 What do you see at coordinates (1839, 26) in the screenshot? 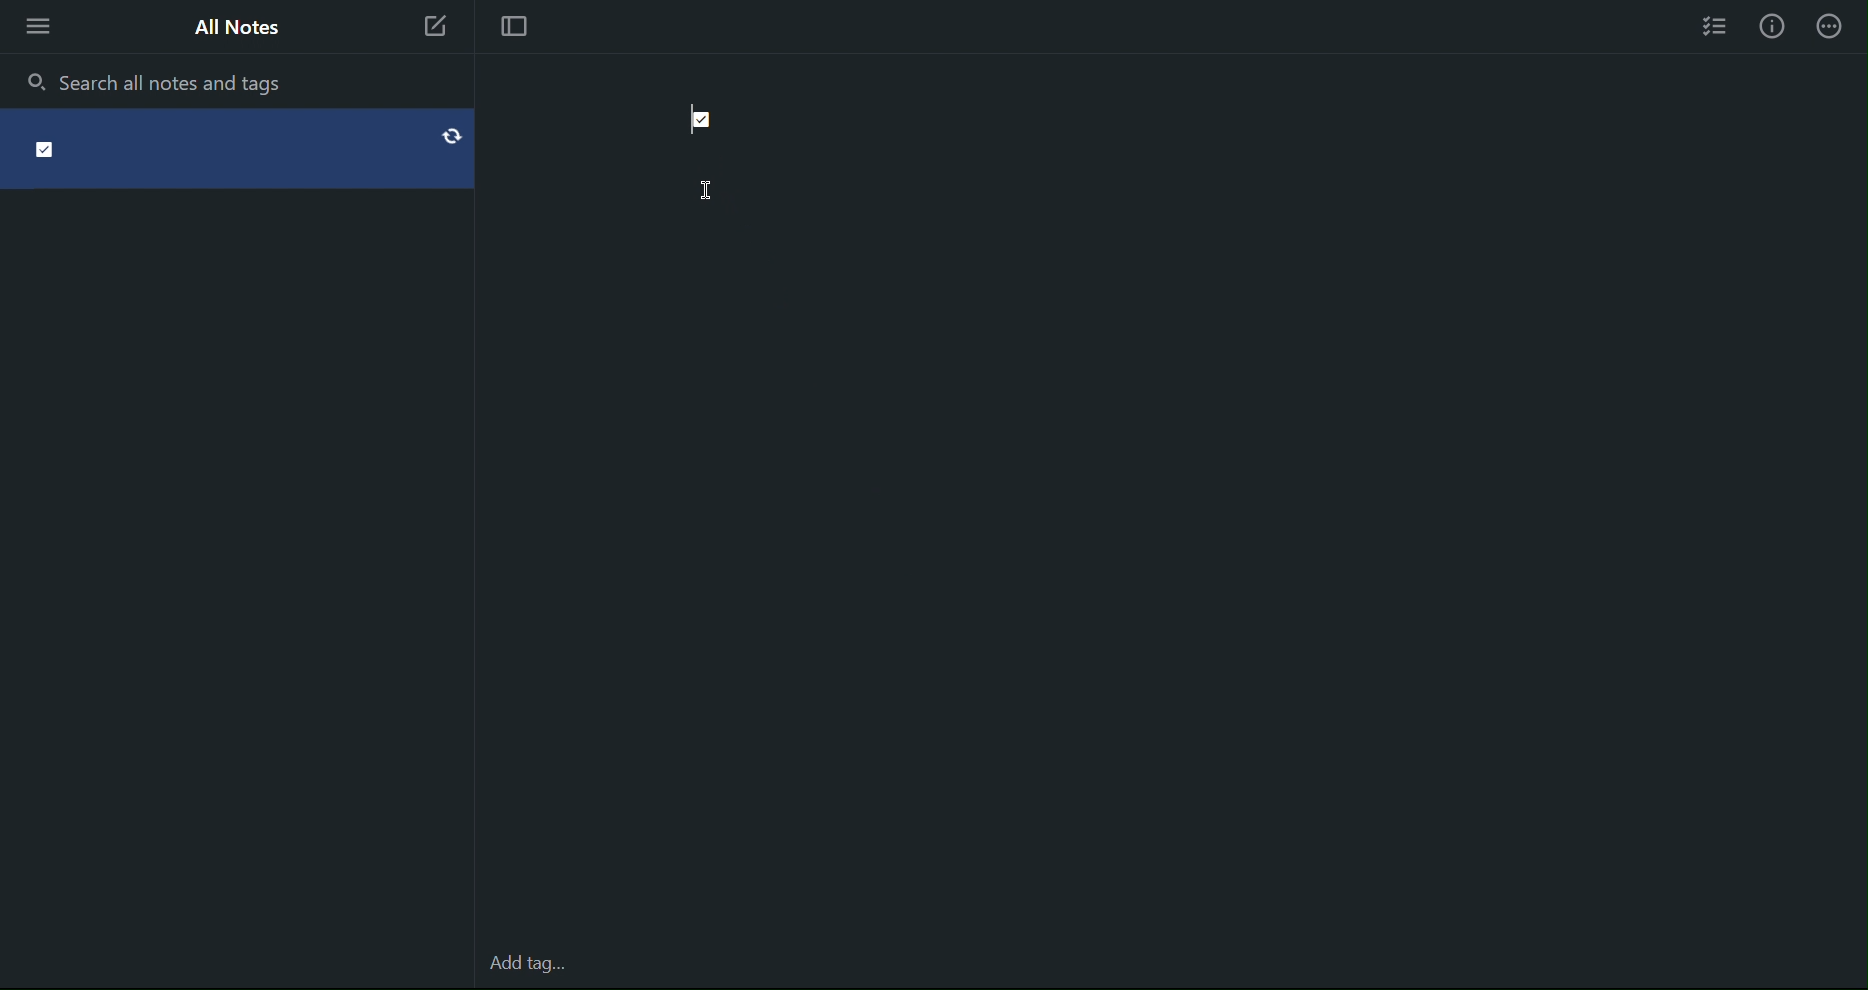
I see `Info` at bounding box center [1839, 26].